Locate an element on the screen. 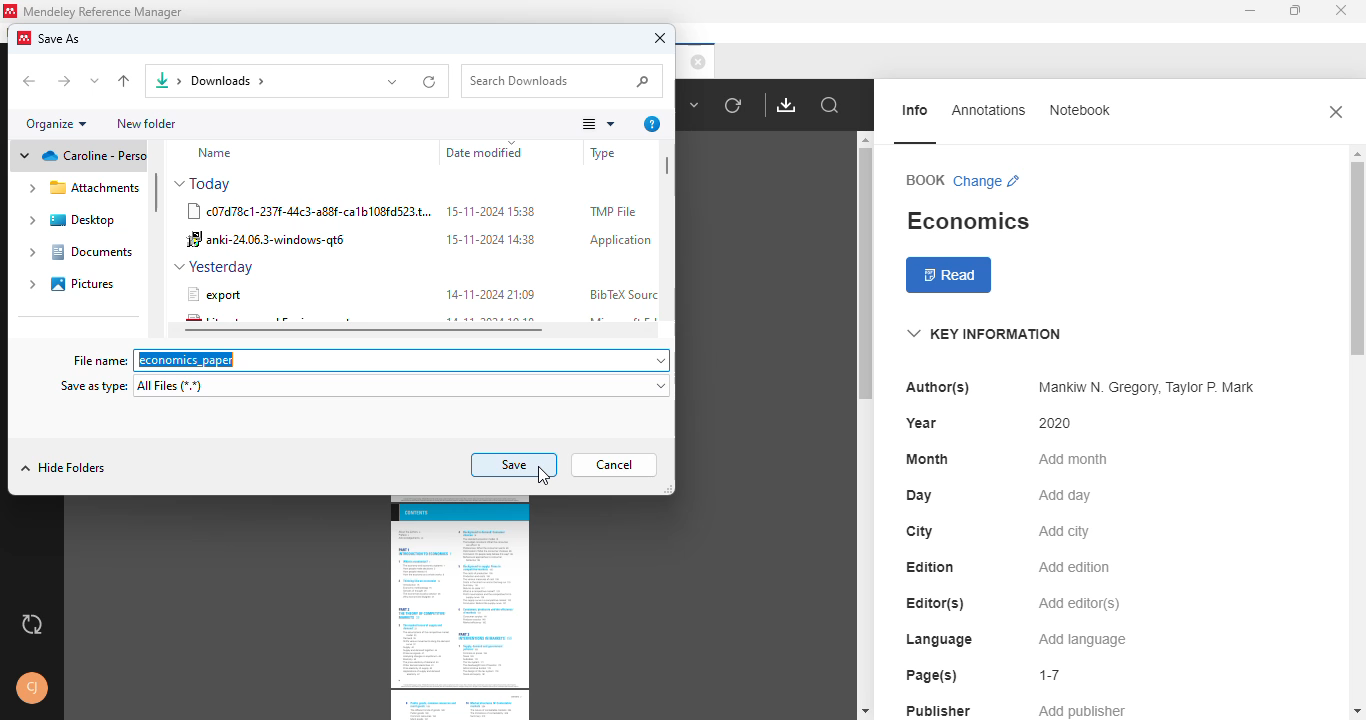  search is located at coordinates (831, 106).